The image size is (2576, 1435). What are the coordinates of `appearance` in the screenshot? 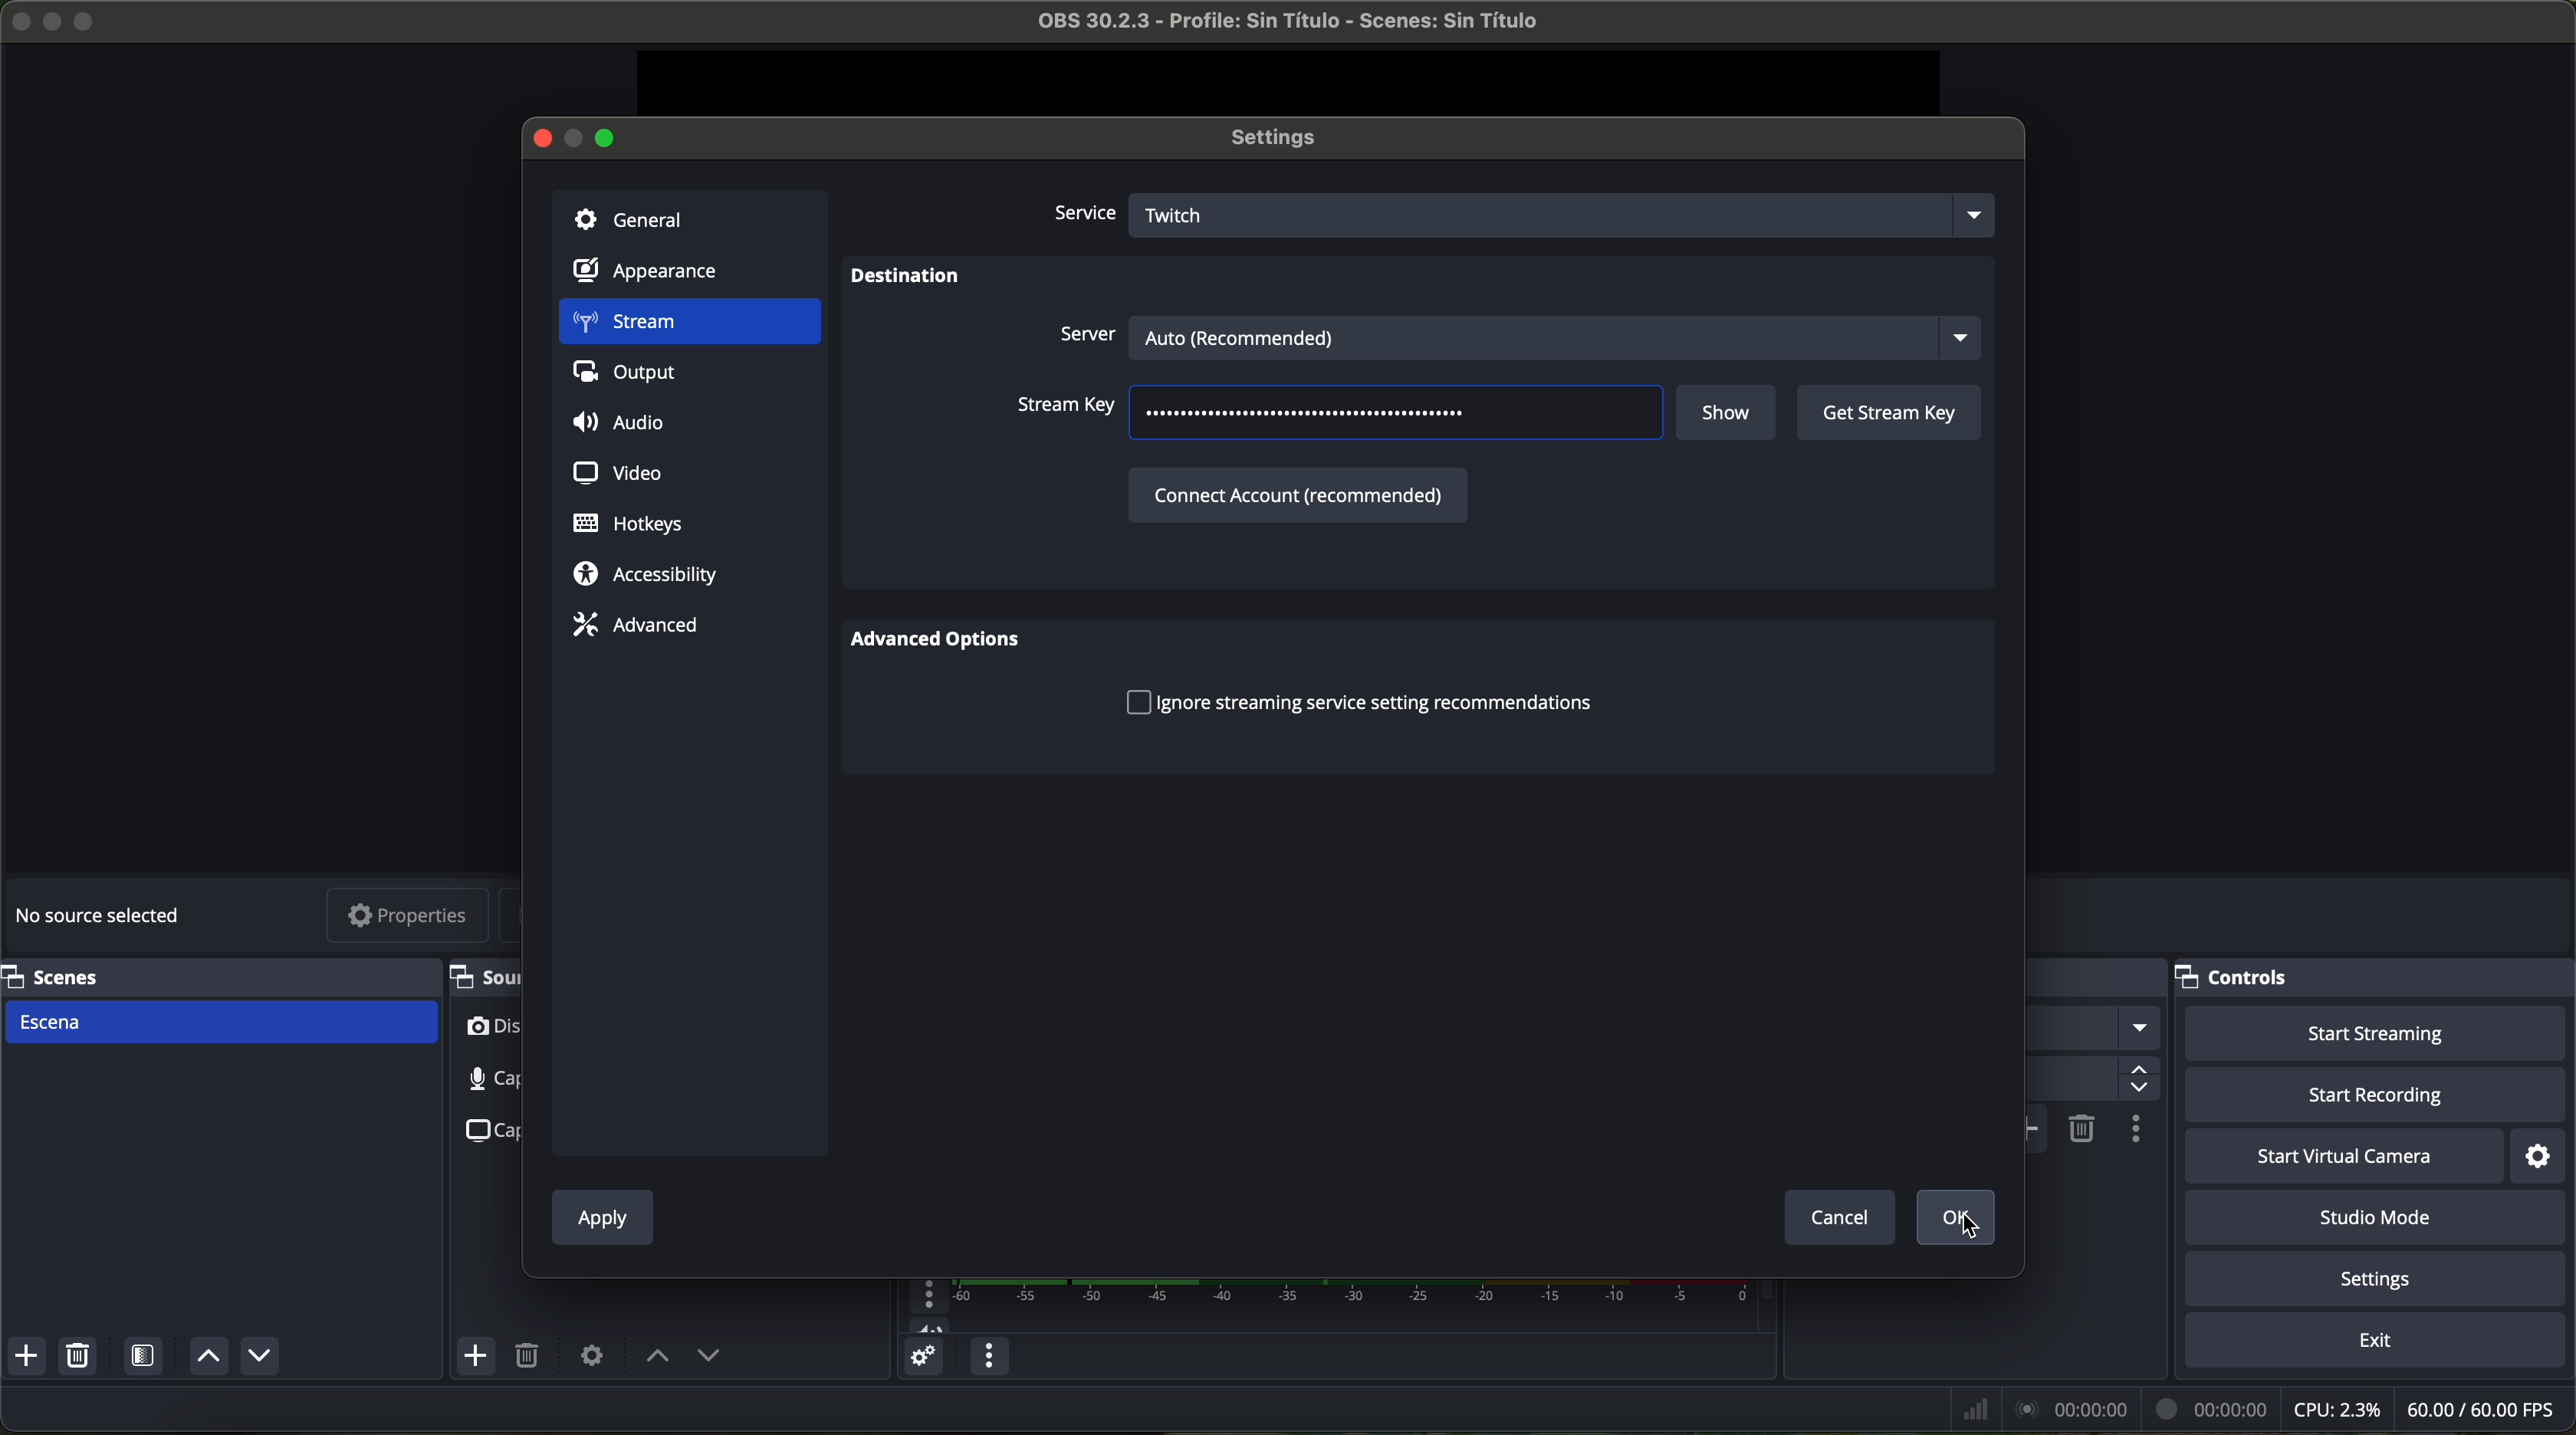 It's located at (658, 275).